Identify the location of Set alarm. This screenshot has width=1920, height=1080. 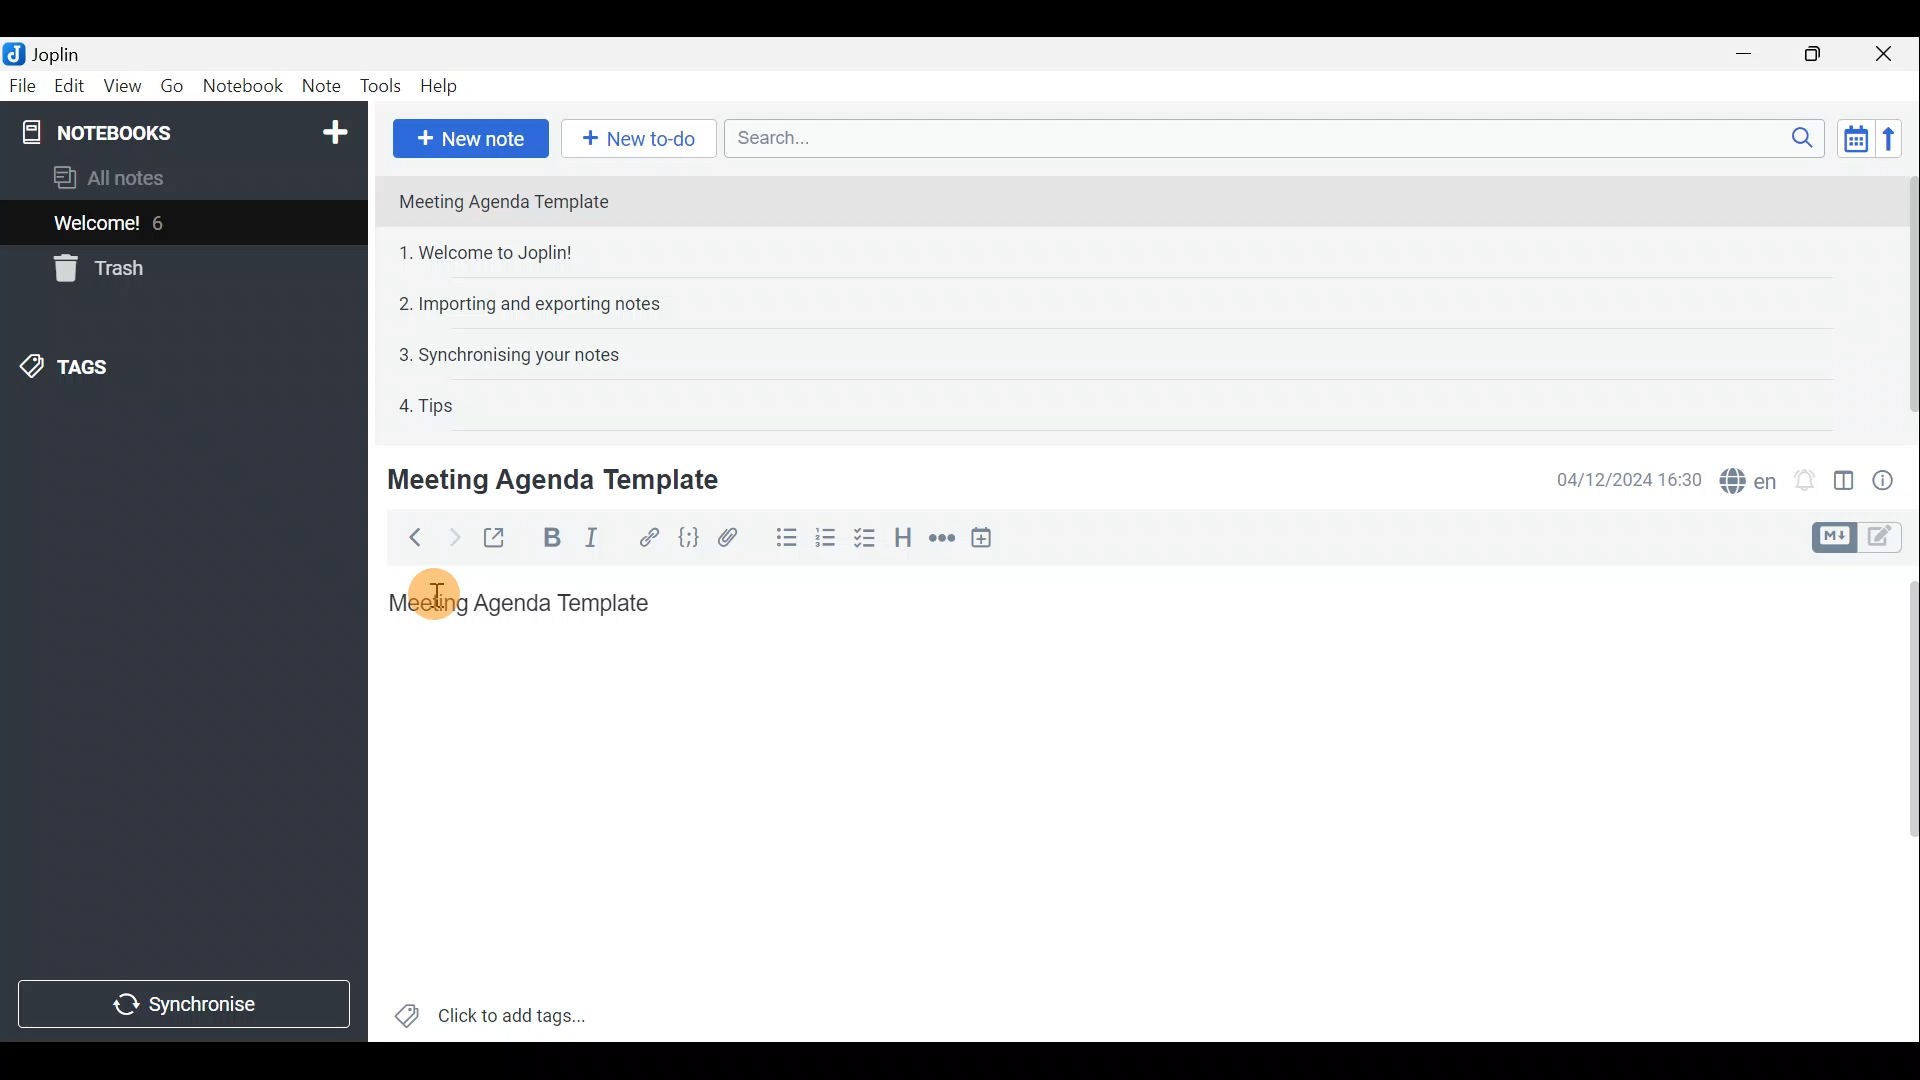
(1807, 480).